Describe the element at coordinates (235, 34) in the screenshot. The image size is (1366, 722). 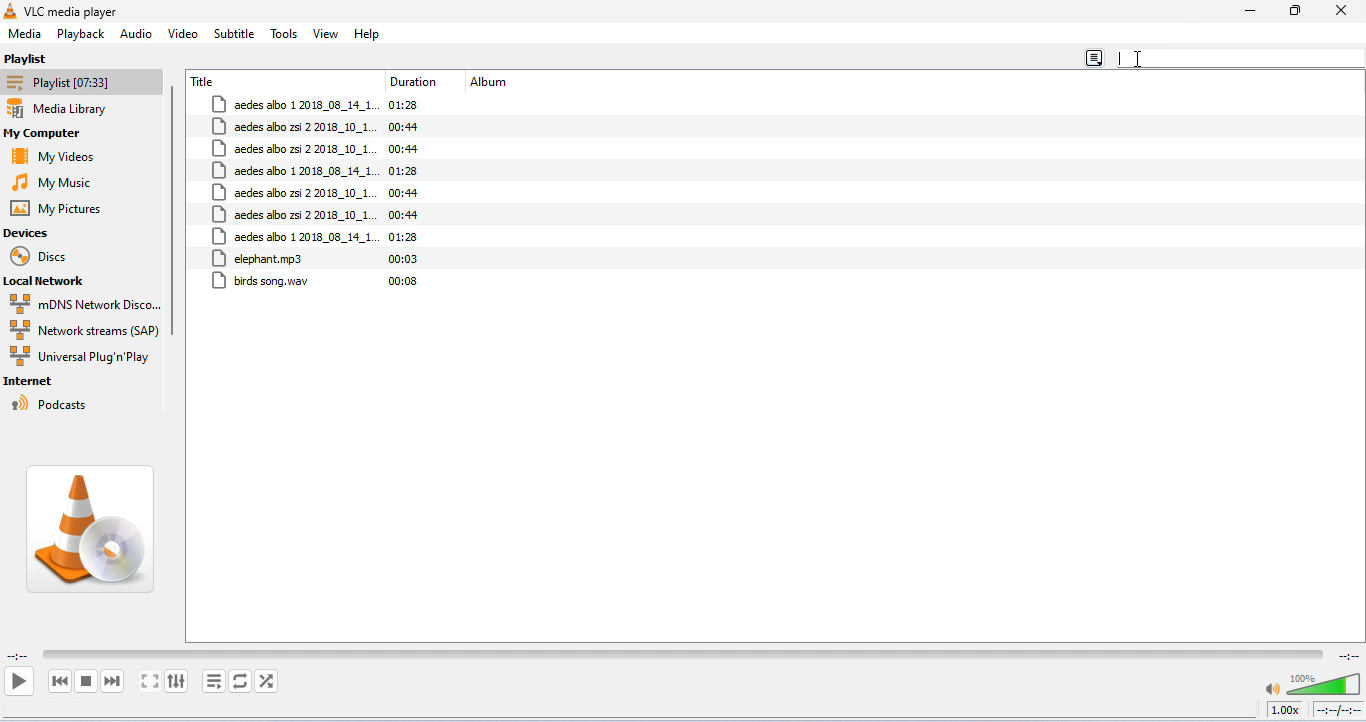
I see `subtitle` at that location.